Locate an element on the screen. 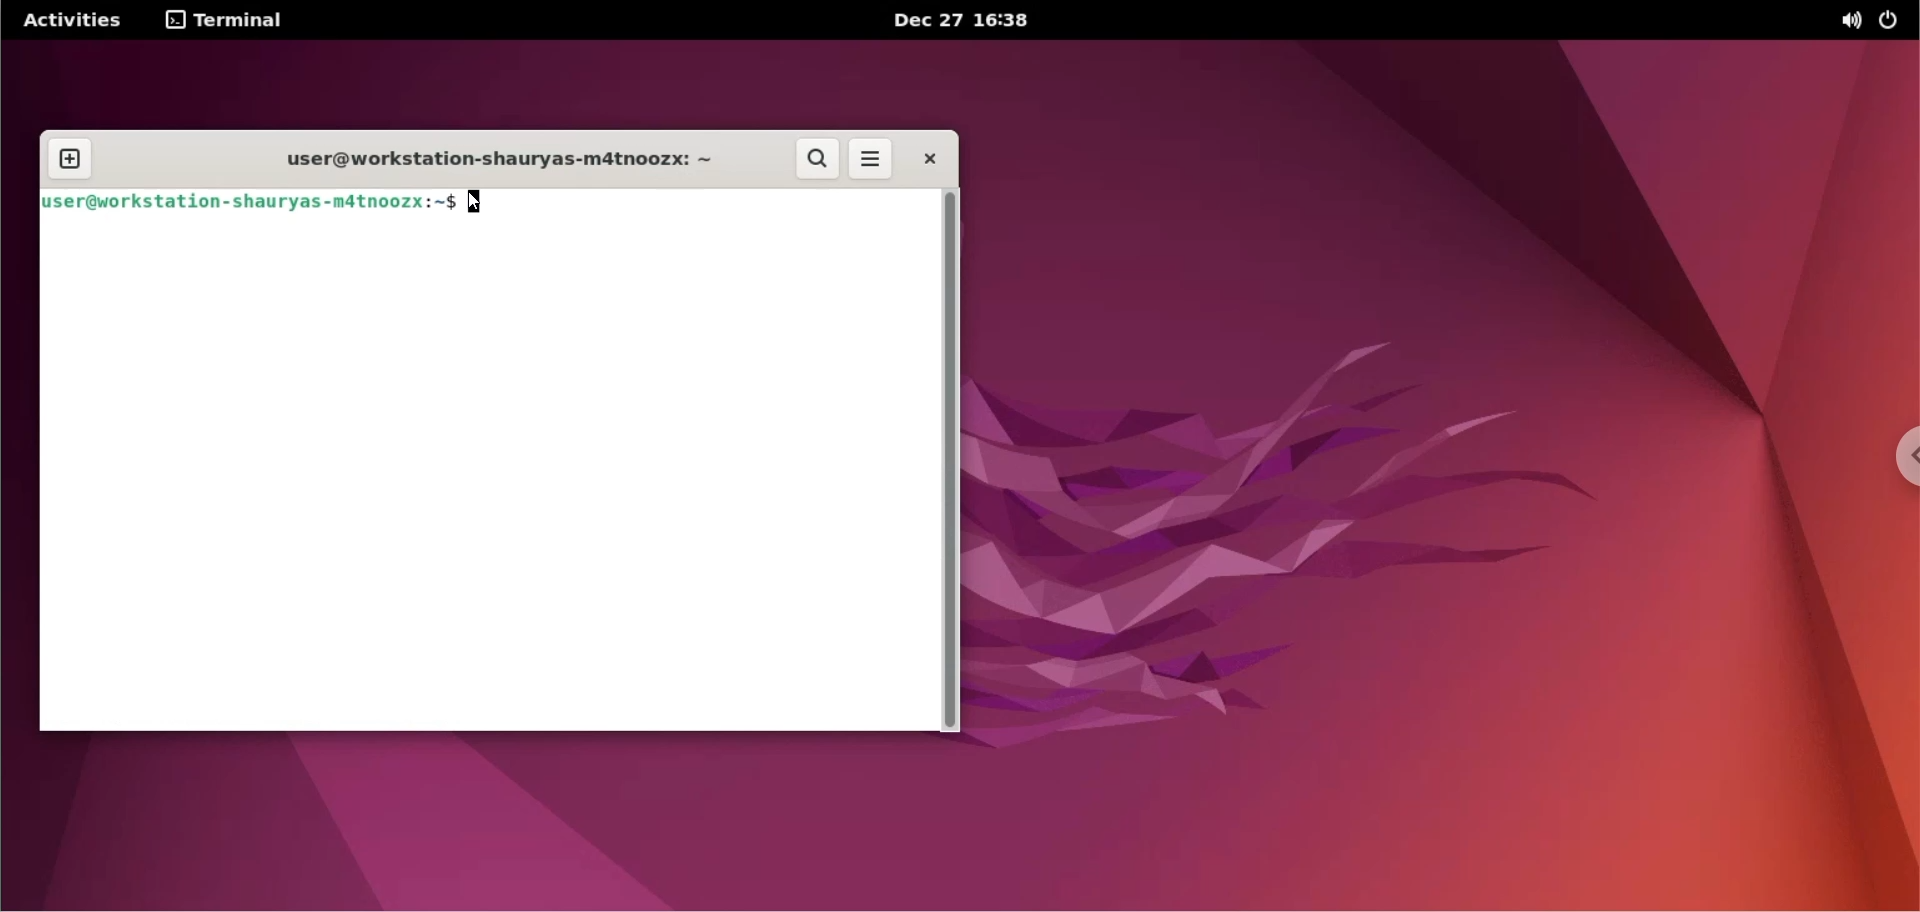  cursor is located at coordinates (485, 204).